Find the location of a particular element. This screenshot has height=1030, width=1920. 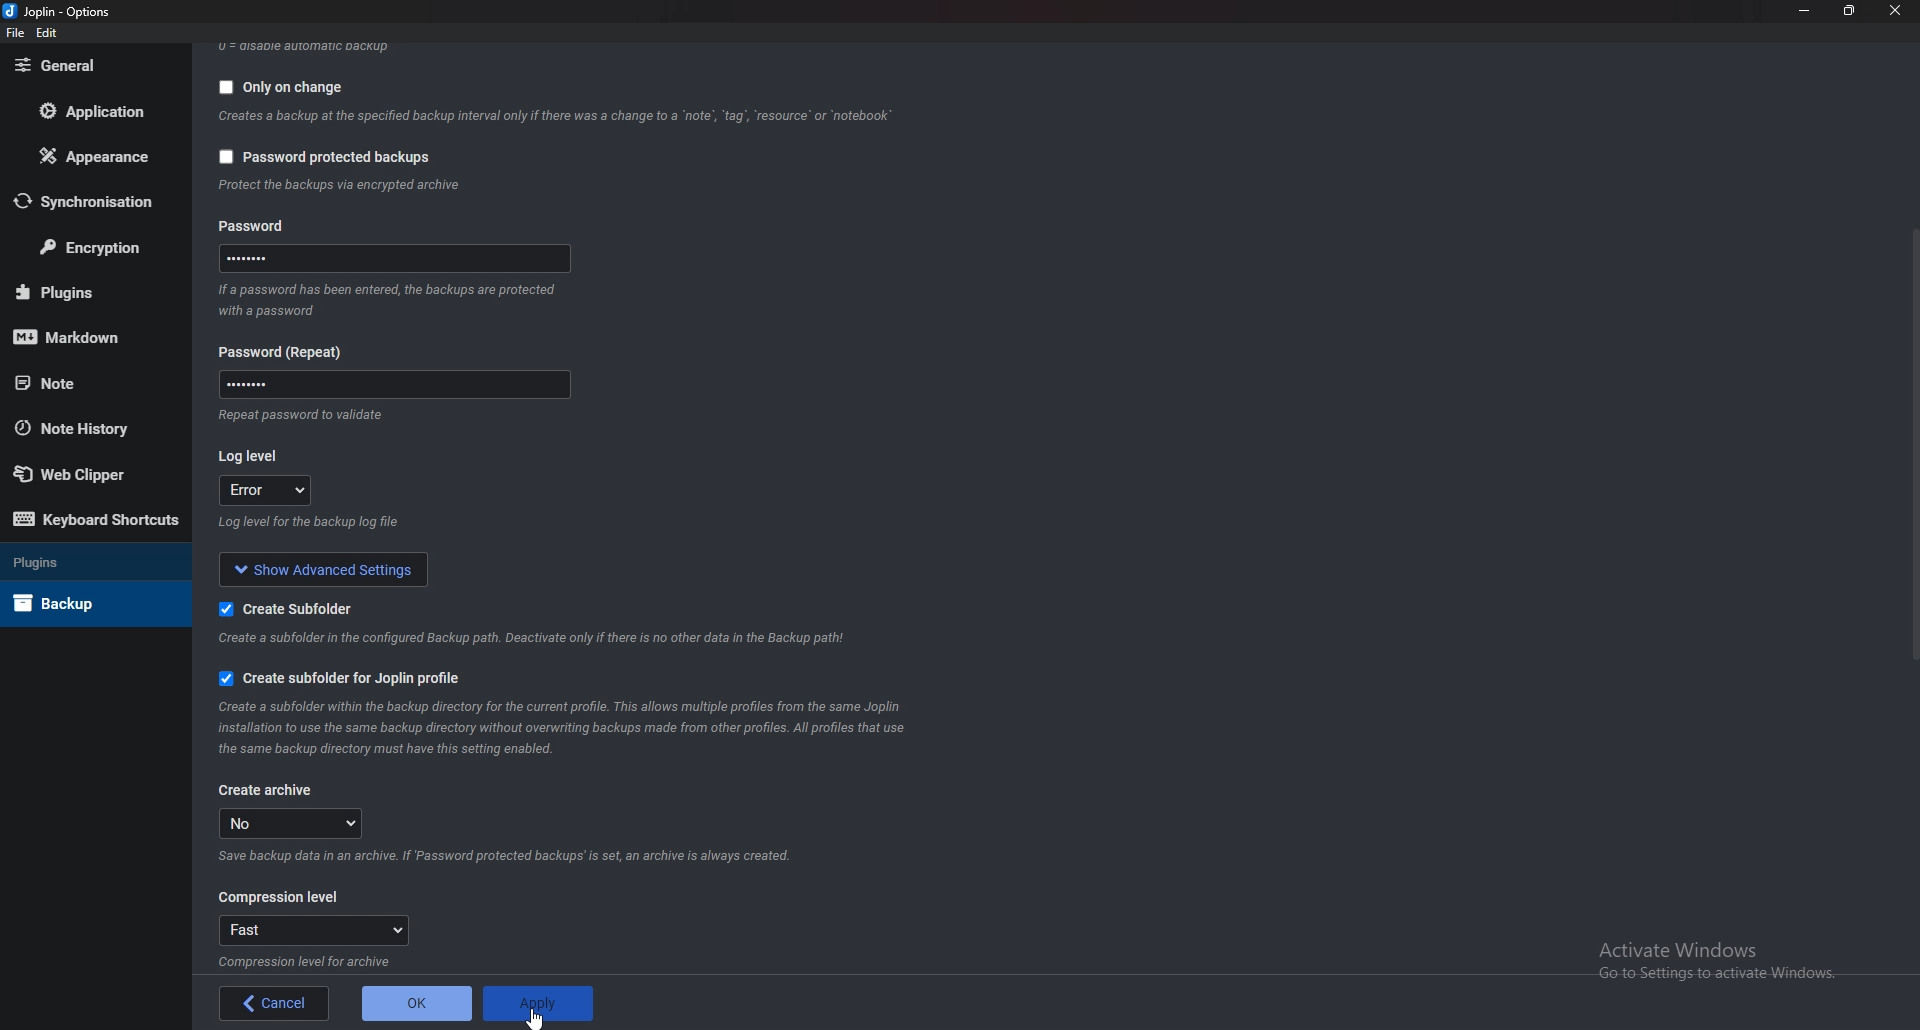

Info on backup on change is located at coordinates (553, 119).